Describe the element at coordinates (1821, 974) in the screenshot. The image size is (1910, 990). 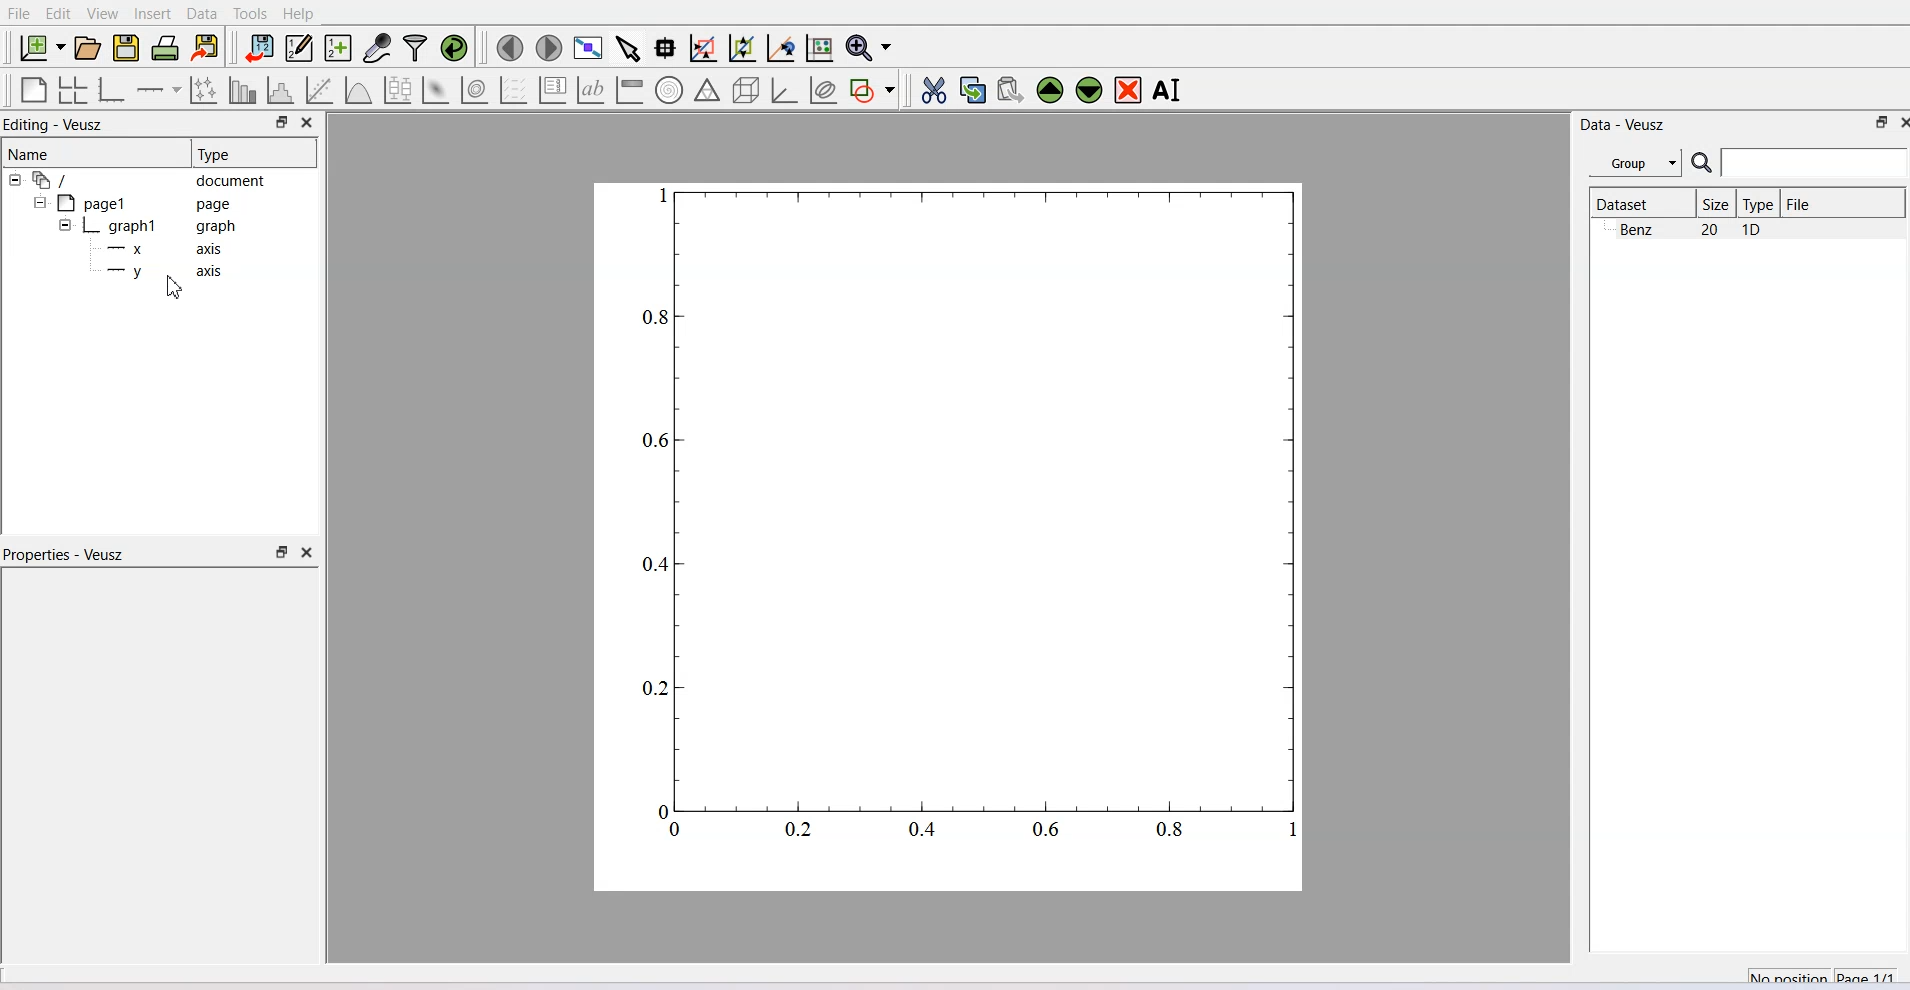
I see `No Position Page 1/1` at that location.